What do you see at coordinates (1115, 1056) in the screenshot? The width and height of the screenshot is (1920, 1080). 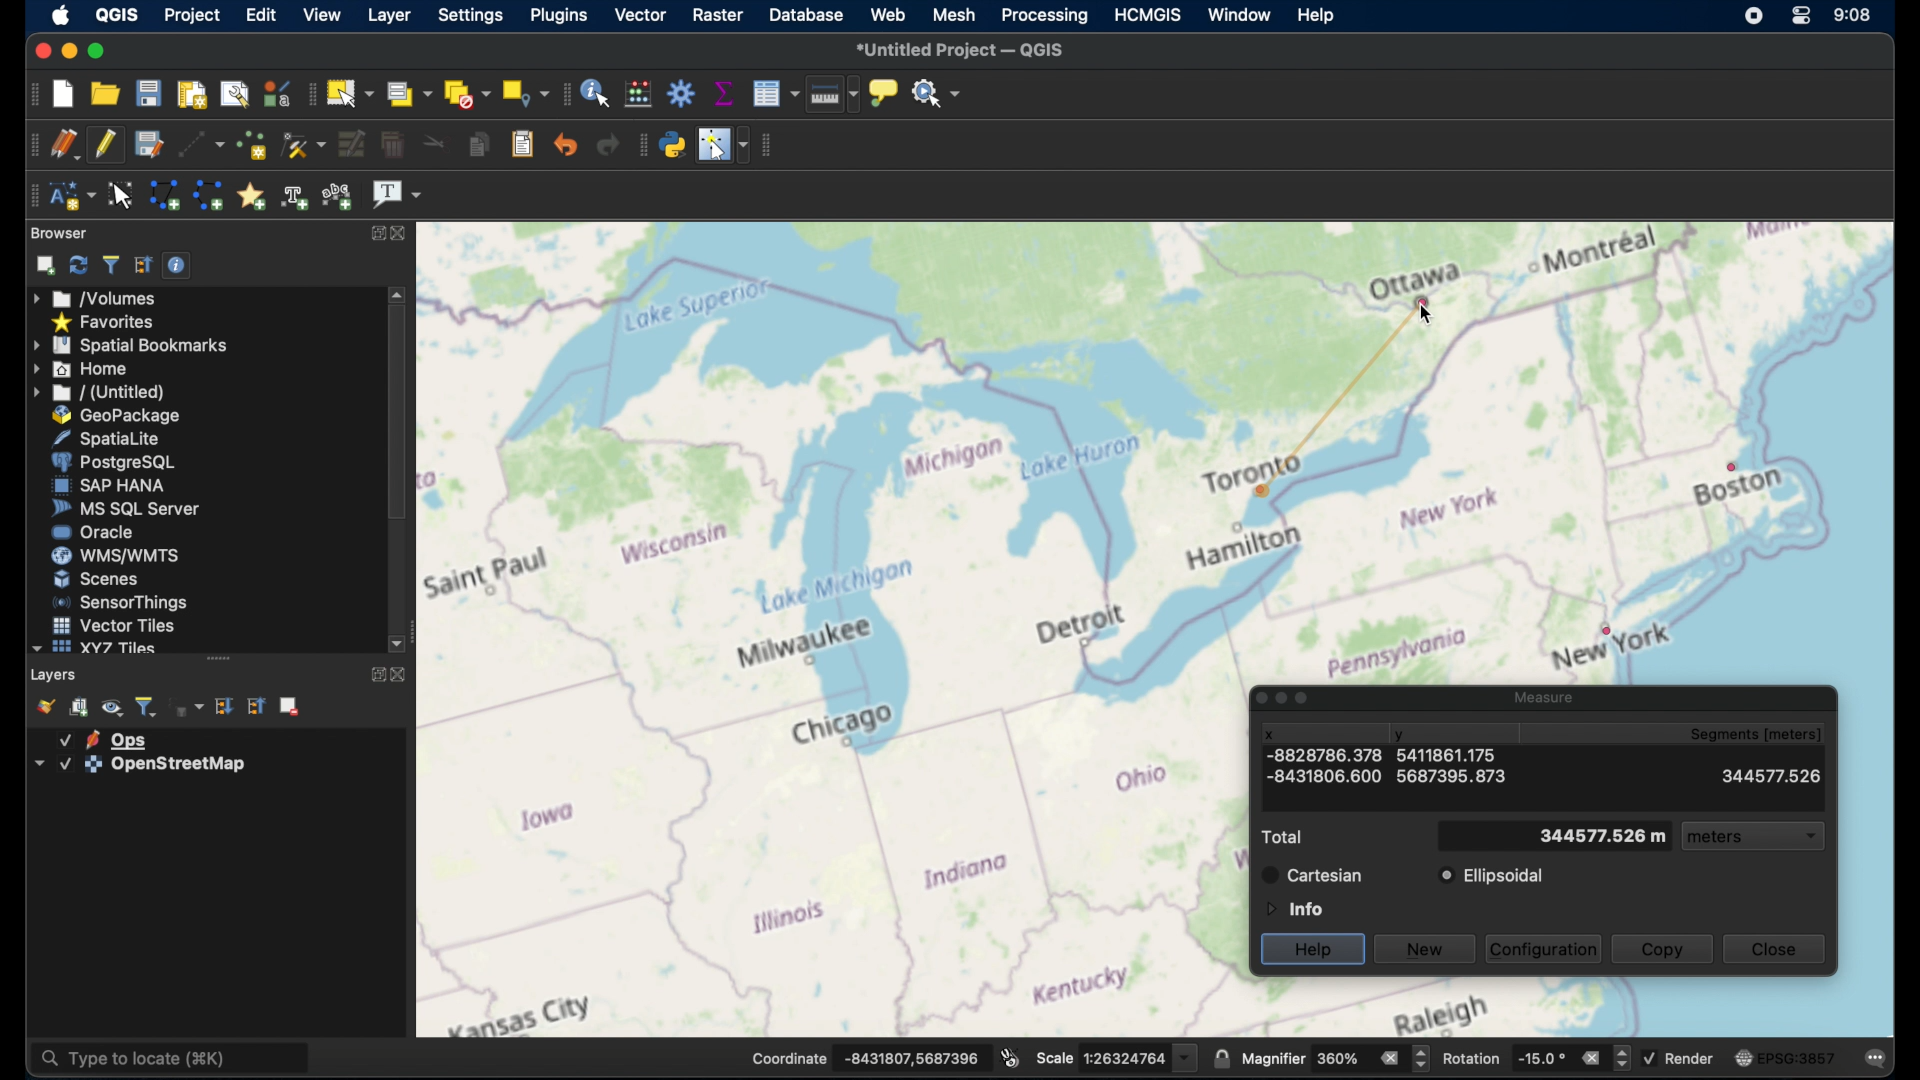 I see `scale` at bounding box center [1115, 1056].